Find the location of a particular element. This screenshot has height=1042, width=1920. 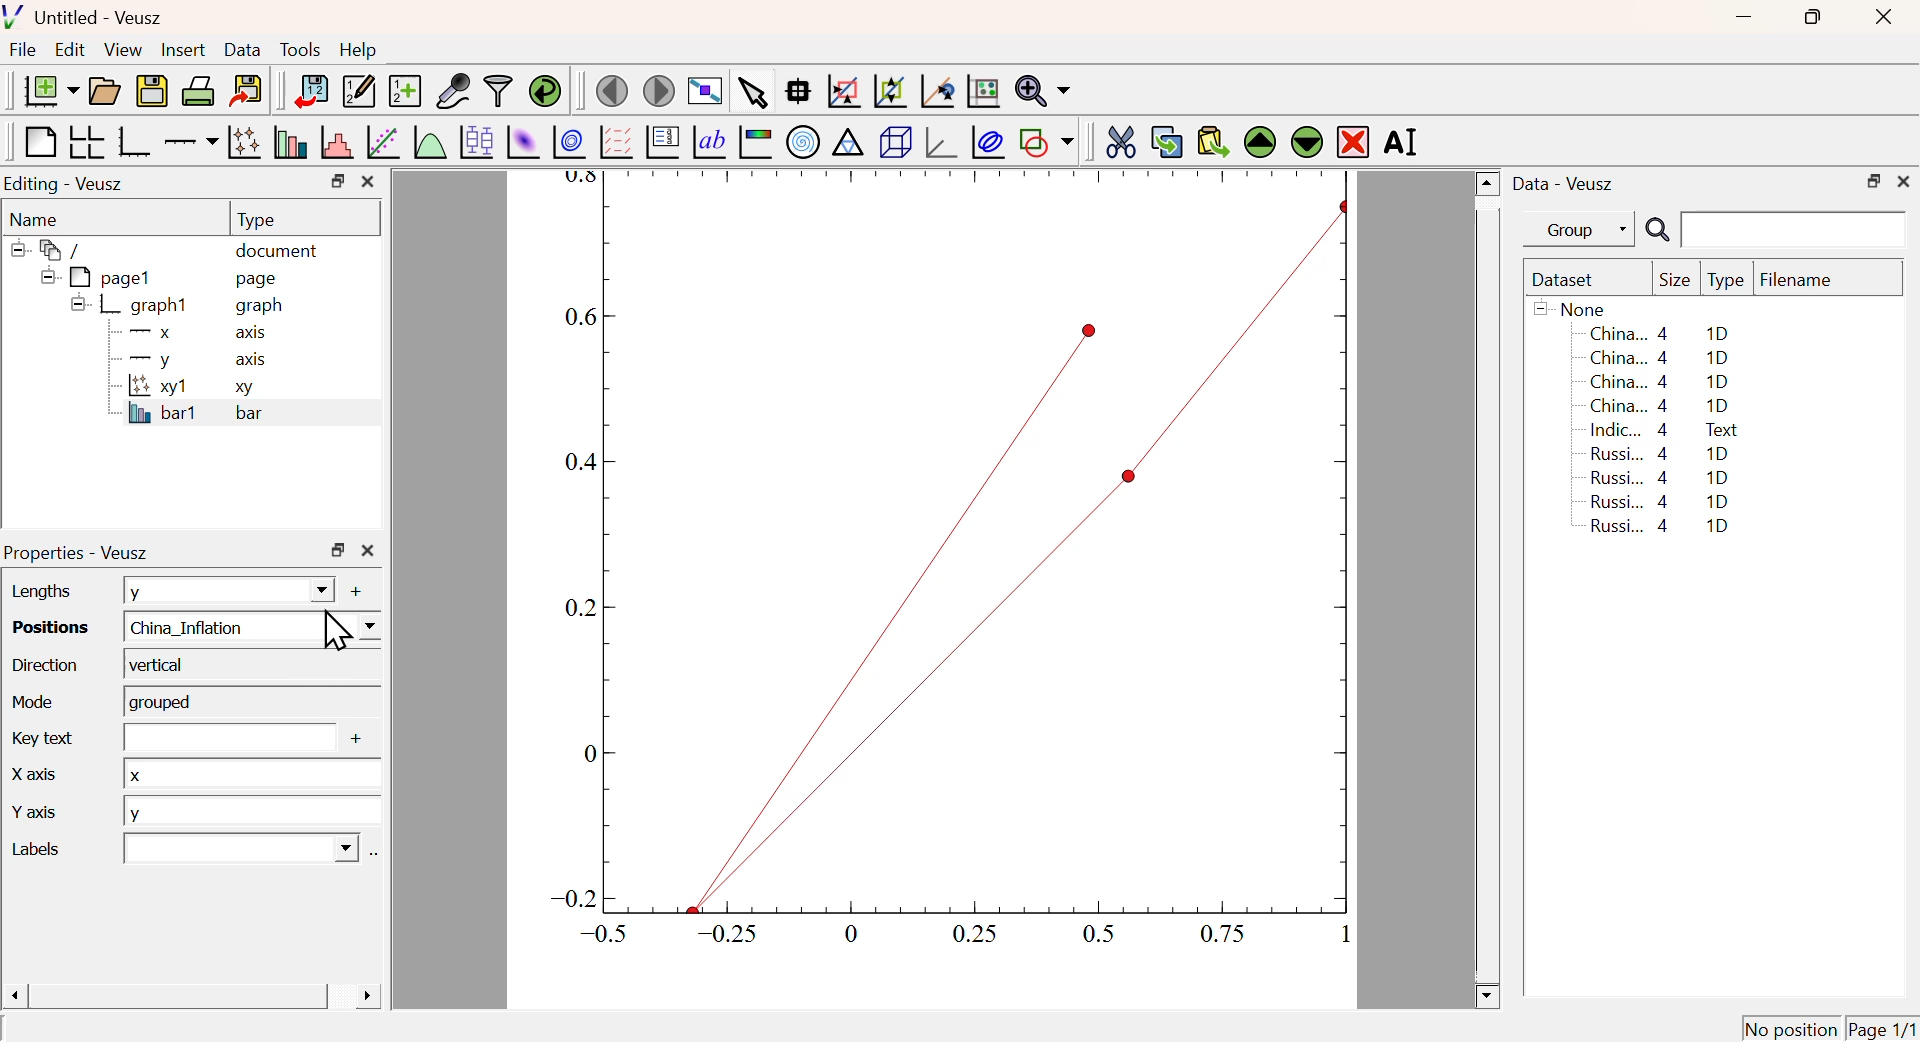

Minimize is located at coordinates (1744, 18).